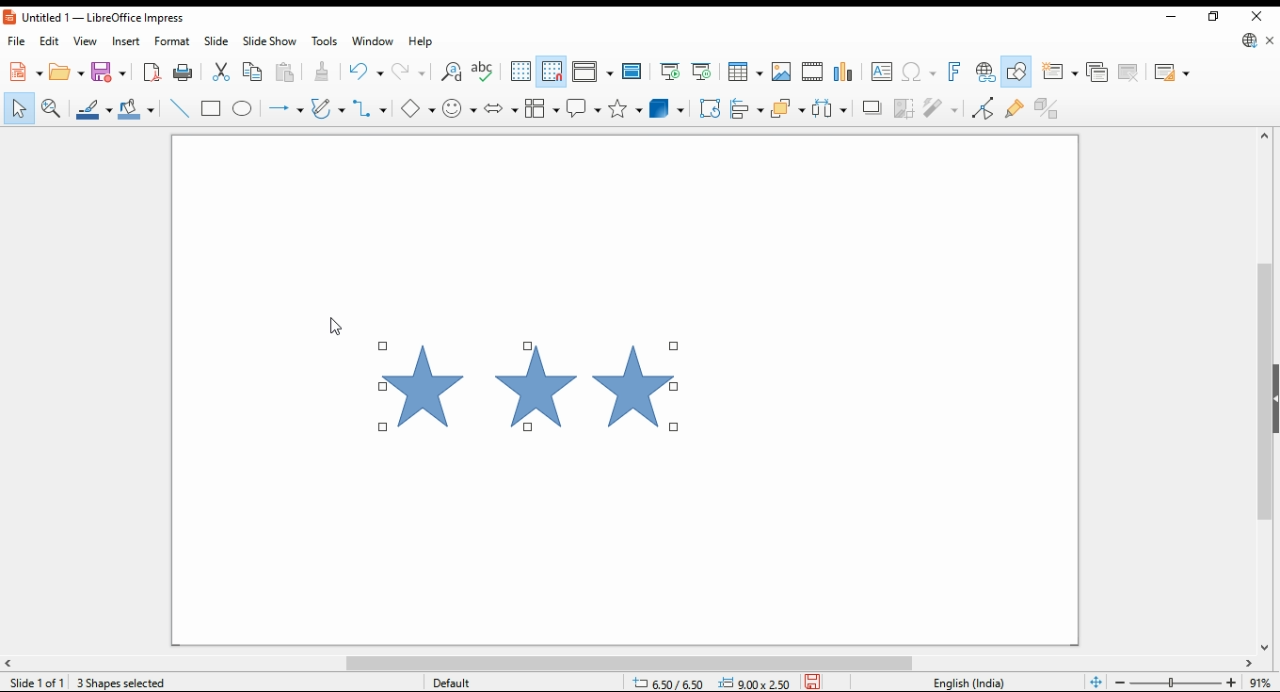 Image resolution: width=1280 pixels, height=692 pixels. Describe the element at coordinates (665, 108) in the screenshot. I see `3D objects` at that location.